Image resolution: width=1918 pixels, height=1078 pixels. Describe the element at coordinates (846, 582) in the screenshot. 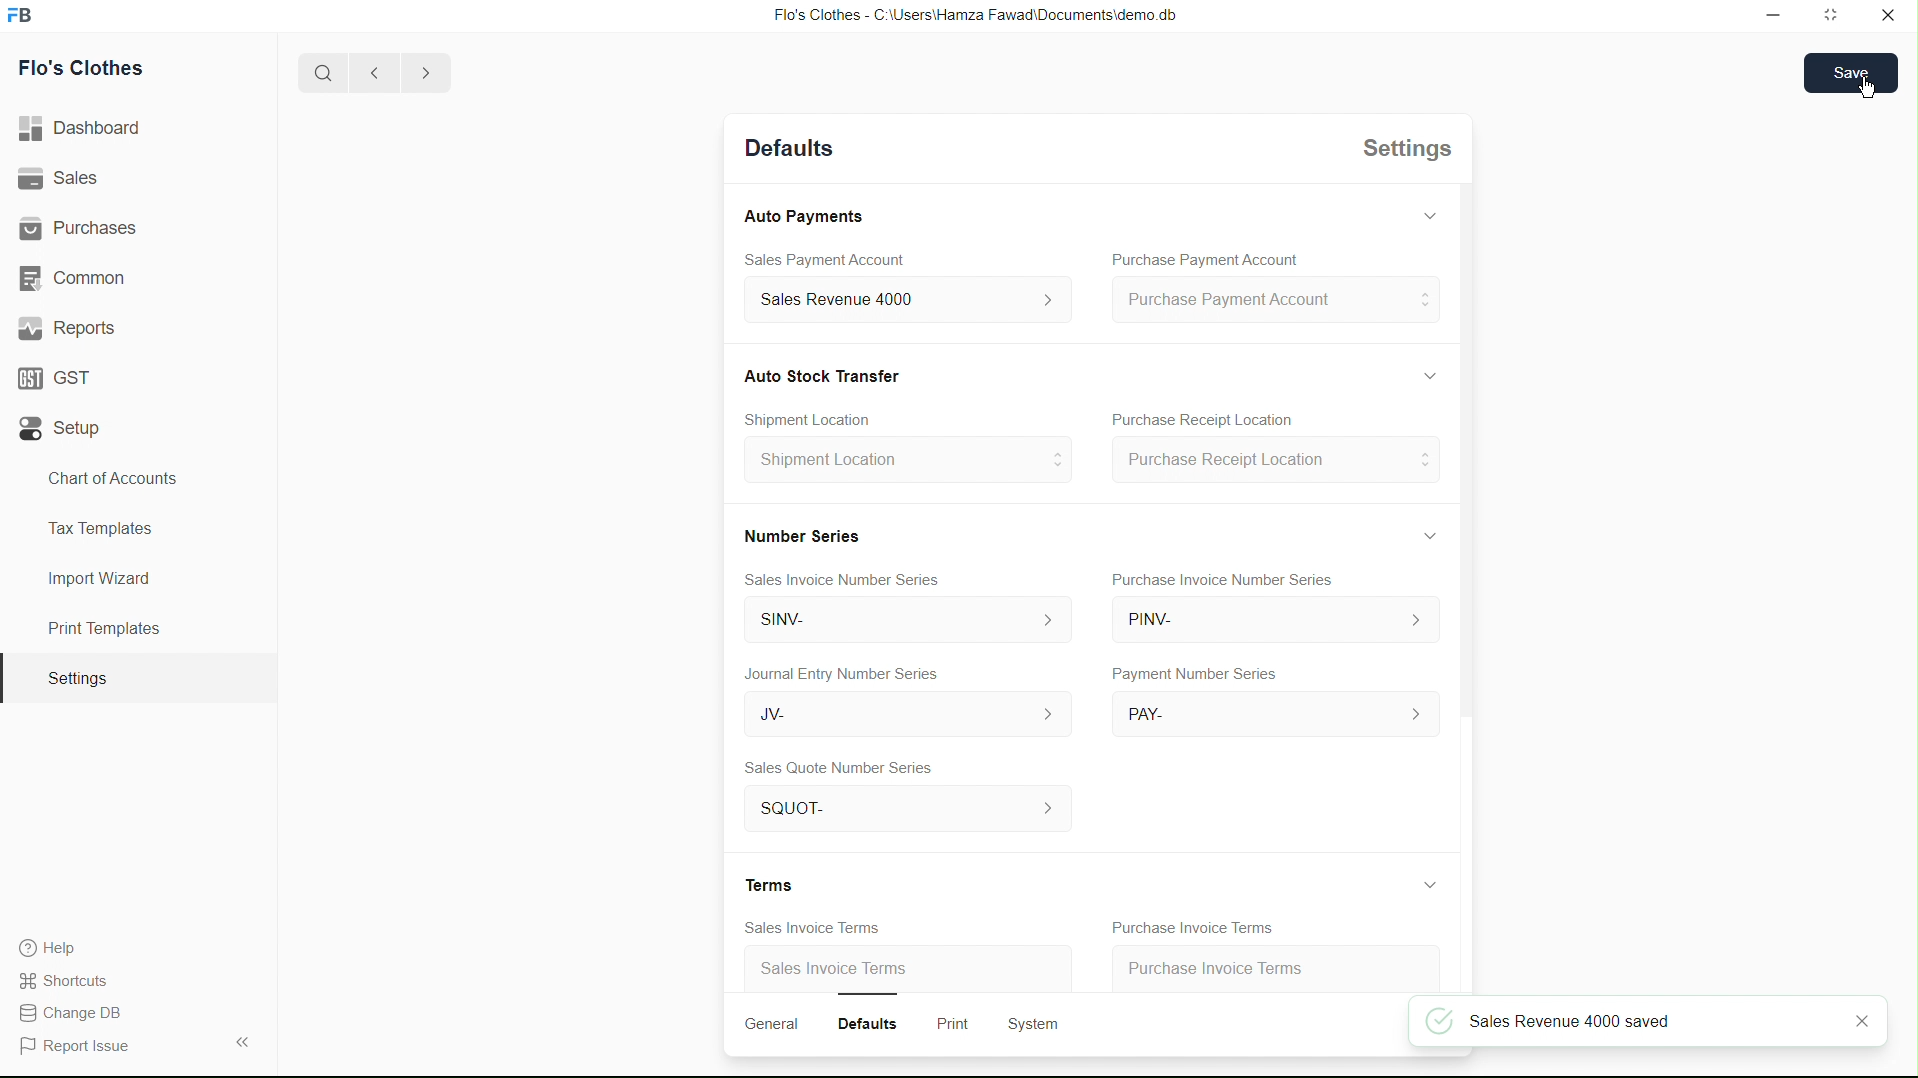

I see `Sales Invoice Number Series` at that location.